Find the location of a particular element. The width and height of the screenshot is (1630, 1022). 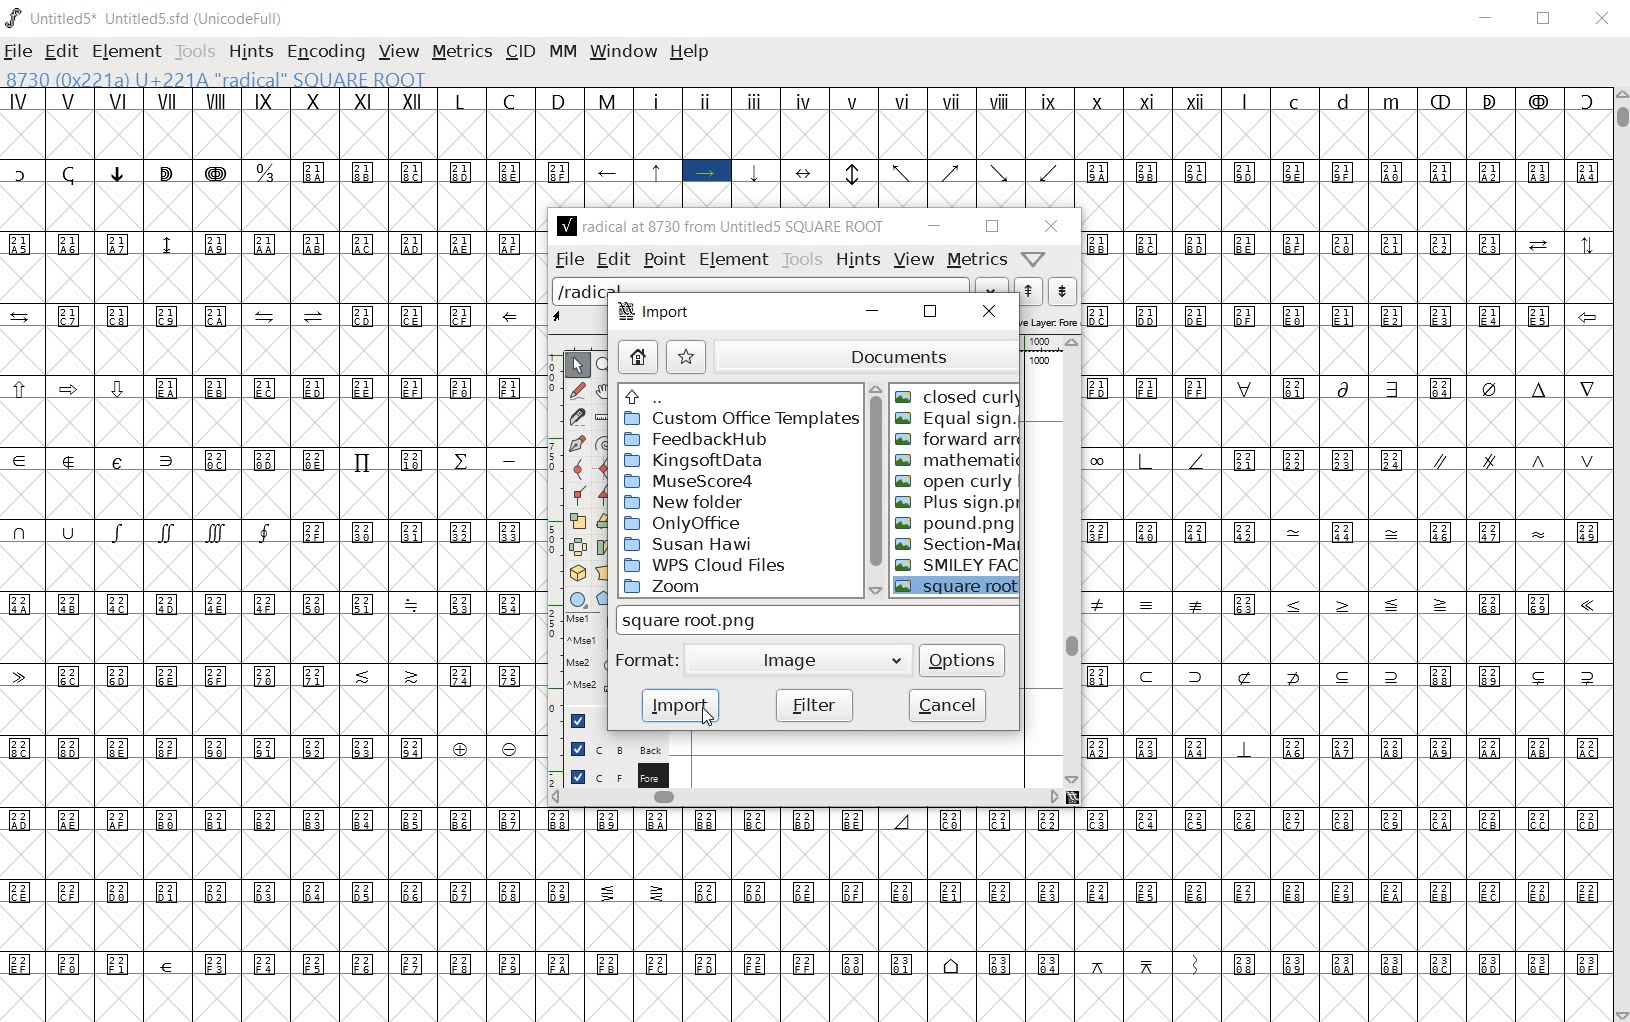

tools is located at coordinates (800, 258).